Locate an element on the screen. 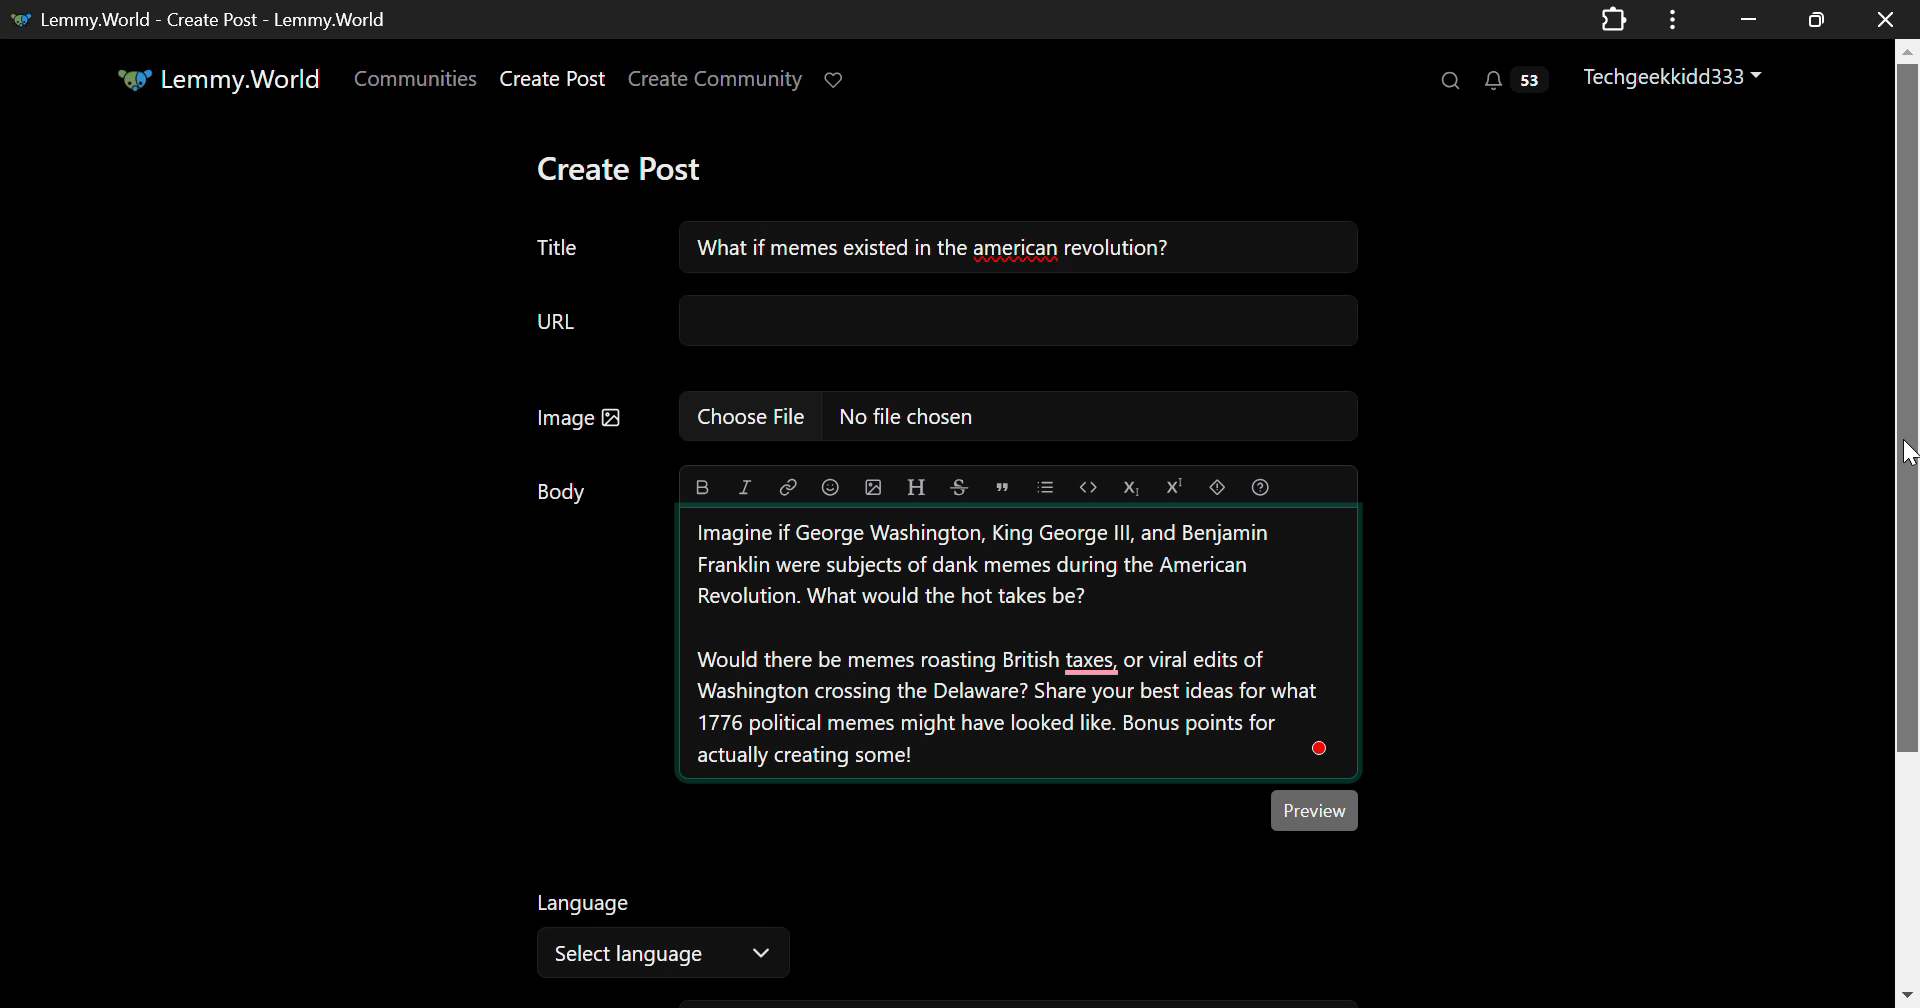 The height and width of the screenshot is (1008, 1920). Post Title Text Field is located at coordinates (560, 246).